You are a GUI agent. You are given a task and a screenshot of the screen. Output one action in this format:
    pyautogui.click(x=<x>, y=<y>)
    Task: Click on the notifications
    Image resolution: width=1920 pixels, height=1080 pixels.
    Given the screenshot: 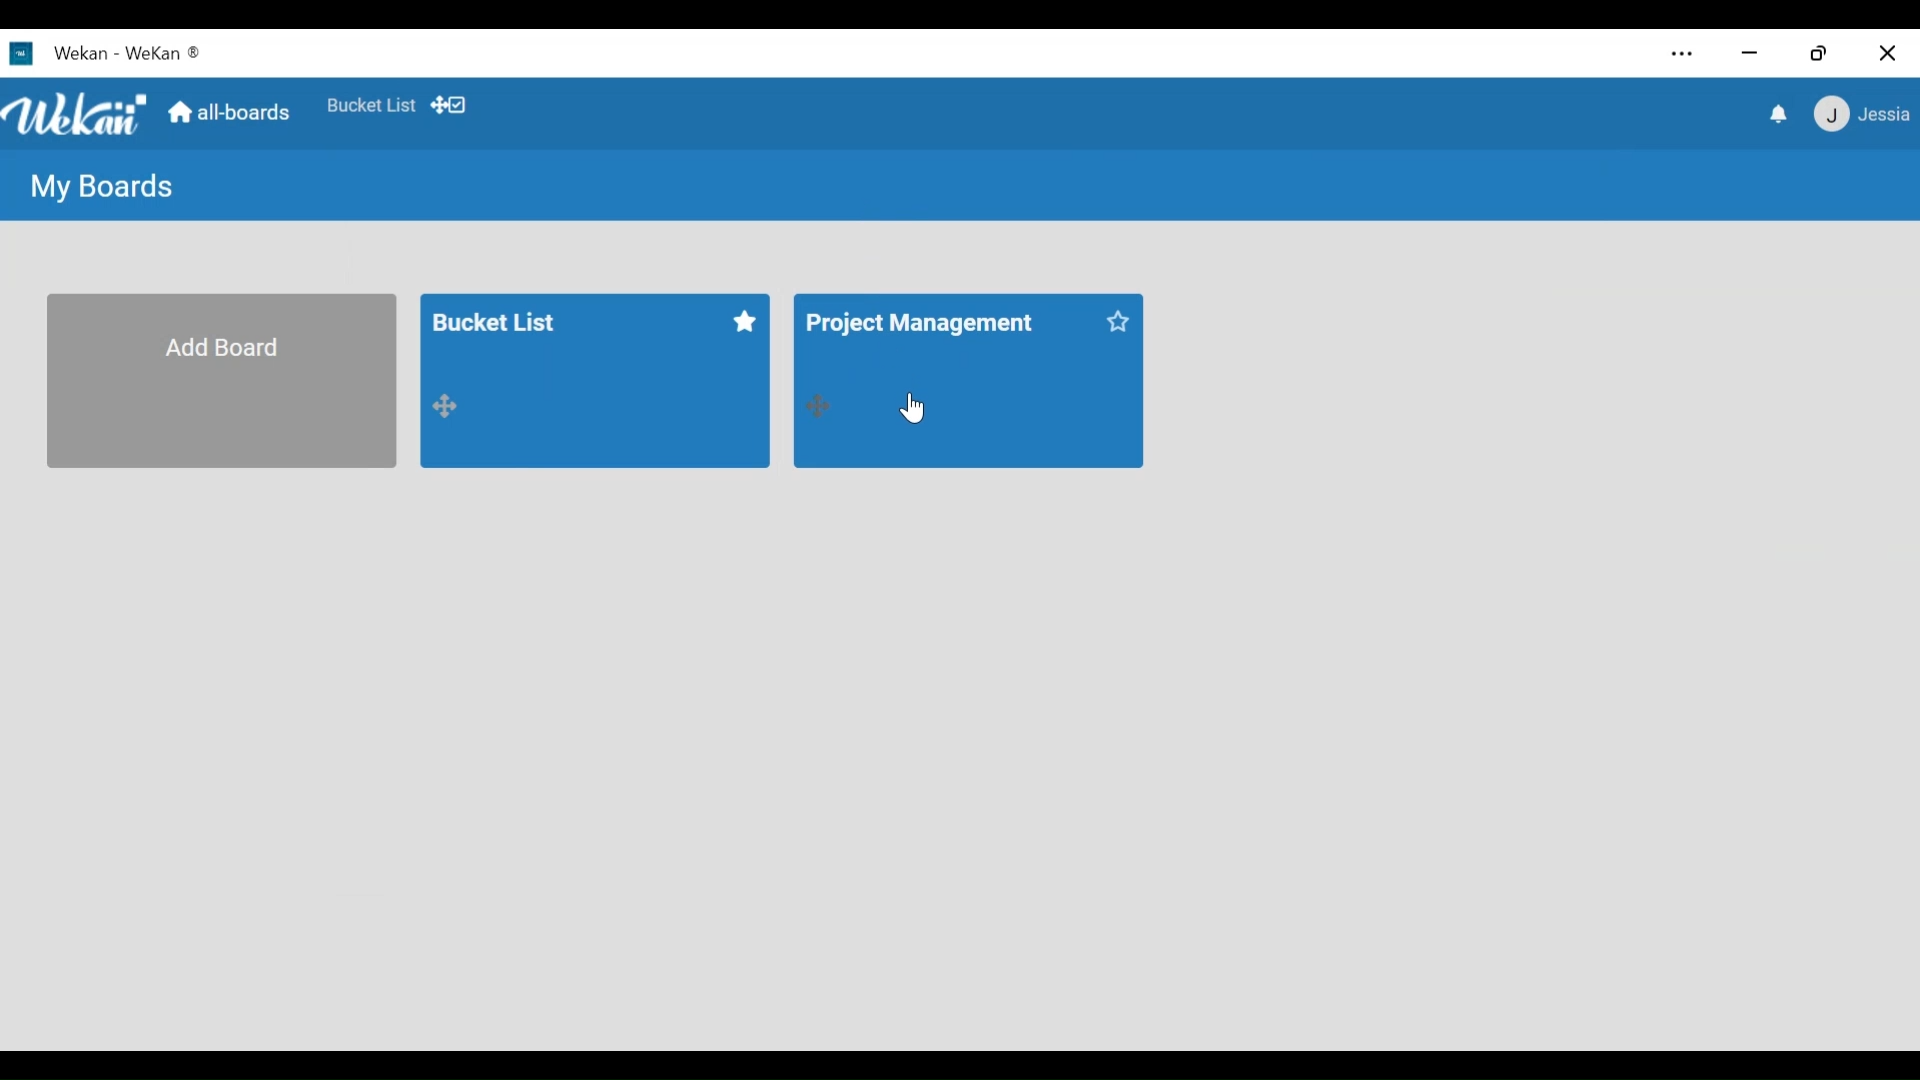 What is the action you would take?
    pyautogui.click(x=1778, y=113)
    